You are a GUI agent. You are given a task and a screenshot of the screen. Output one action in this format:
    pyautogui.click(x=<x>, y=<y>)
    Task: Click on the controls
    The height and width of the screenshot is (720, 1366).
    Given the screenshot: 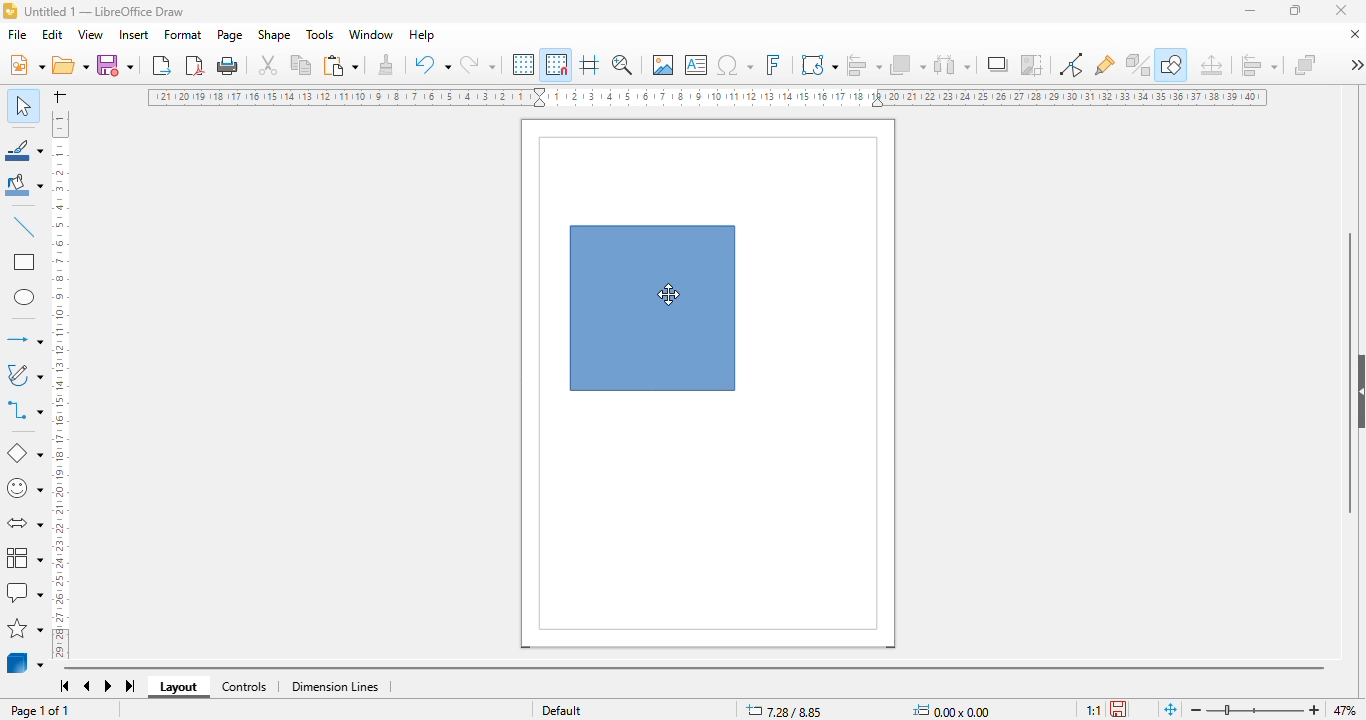 What is the action you would take?
    pyautogui.click(x=244, y=687)
    